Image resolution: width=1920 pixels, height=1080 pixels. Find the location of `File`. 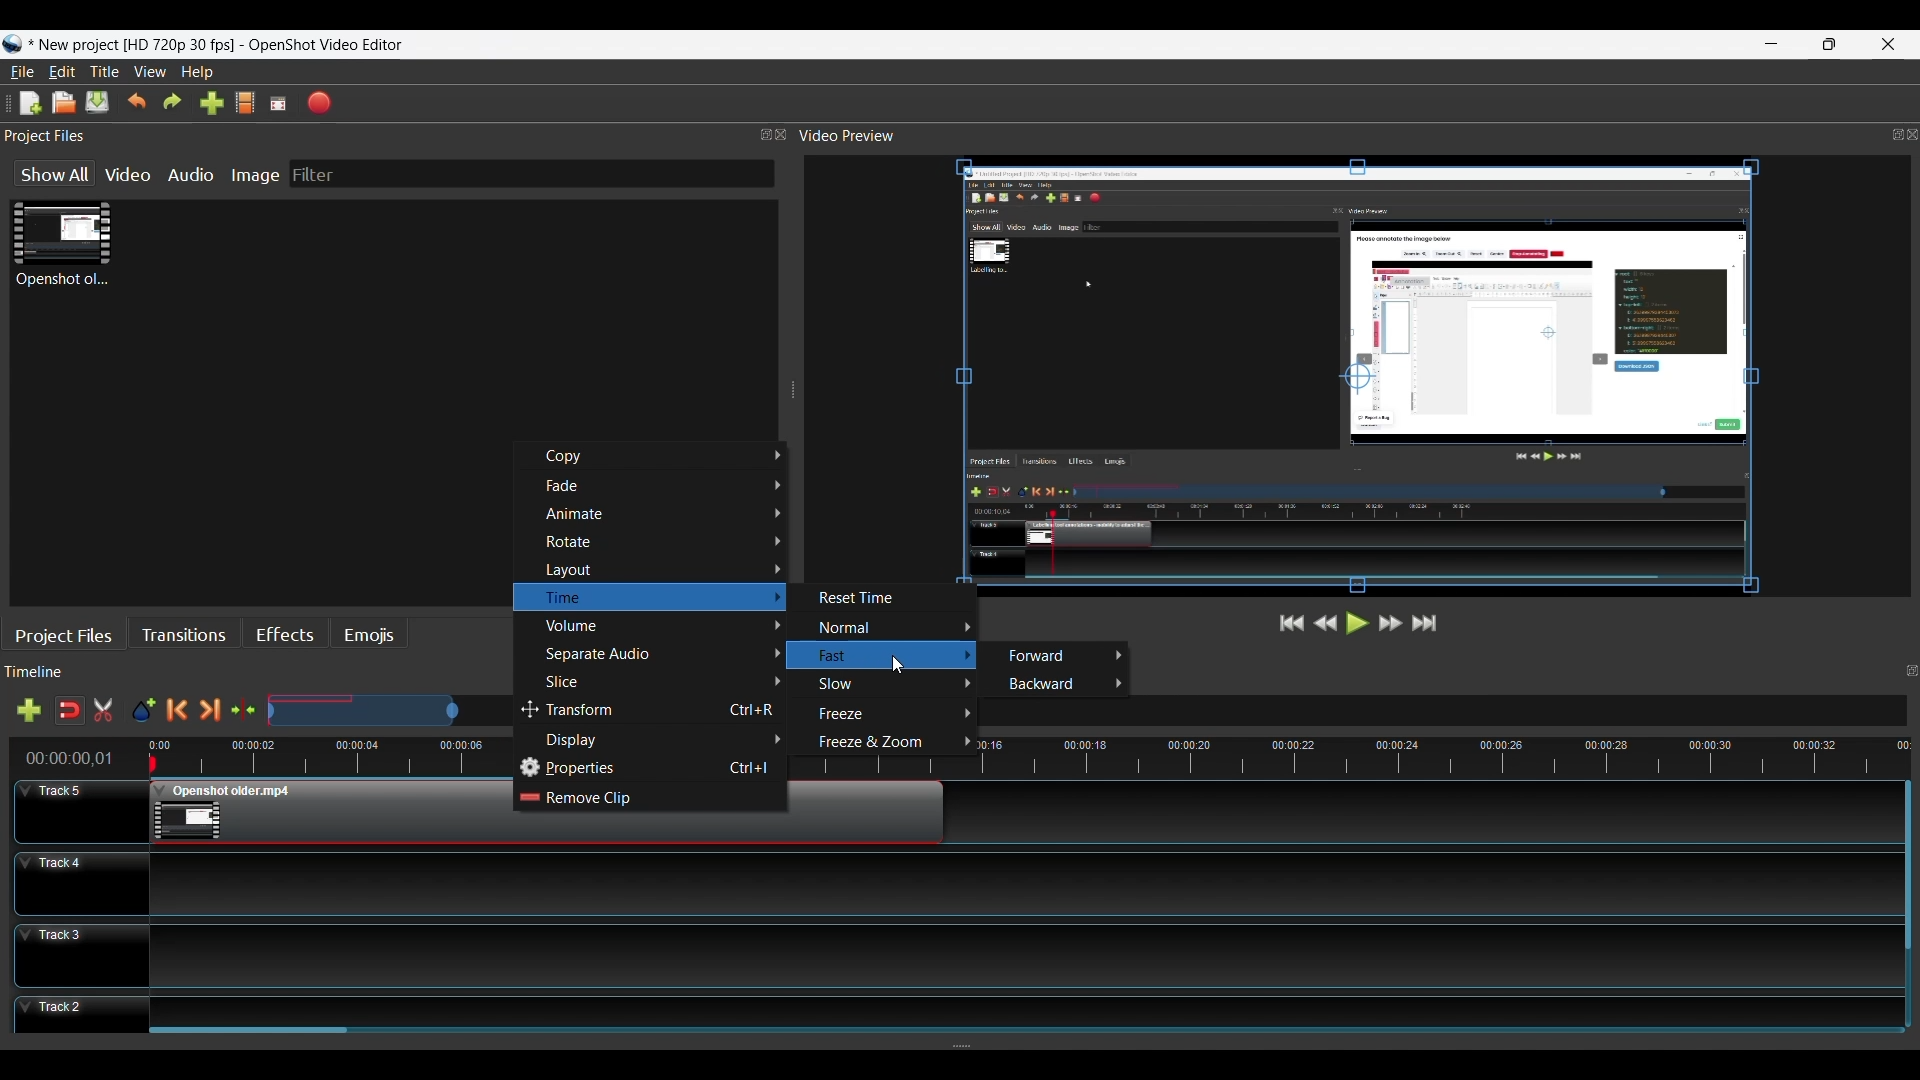

File is located at coordinates (20, 73).